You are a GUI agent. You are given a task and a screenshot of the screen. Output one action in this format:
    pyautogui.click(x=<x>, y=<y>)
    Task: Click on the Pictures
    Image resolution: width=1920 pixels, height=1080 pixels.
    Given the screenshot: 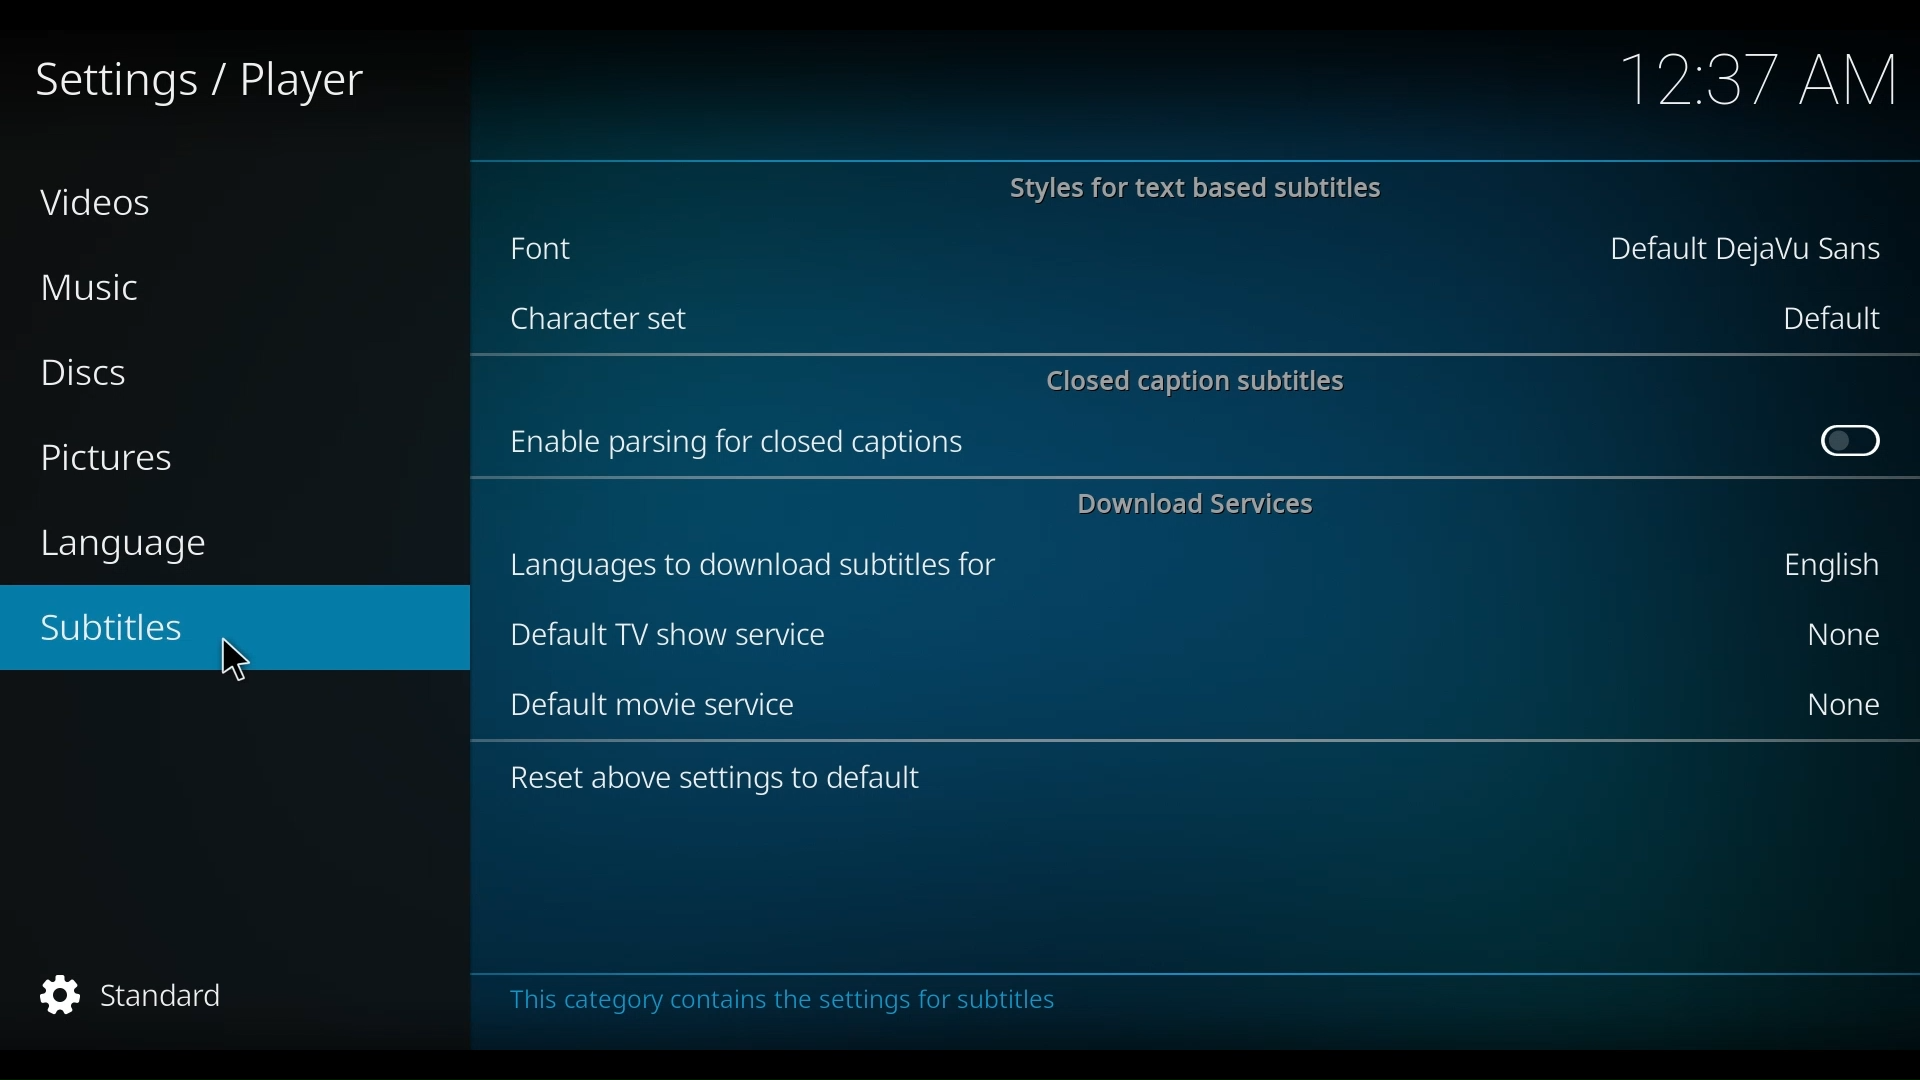 What is the action you would take?
    pyautogui.click(x=116, y=460)
    